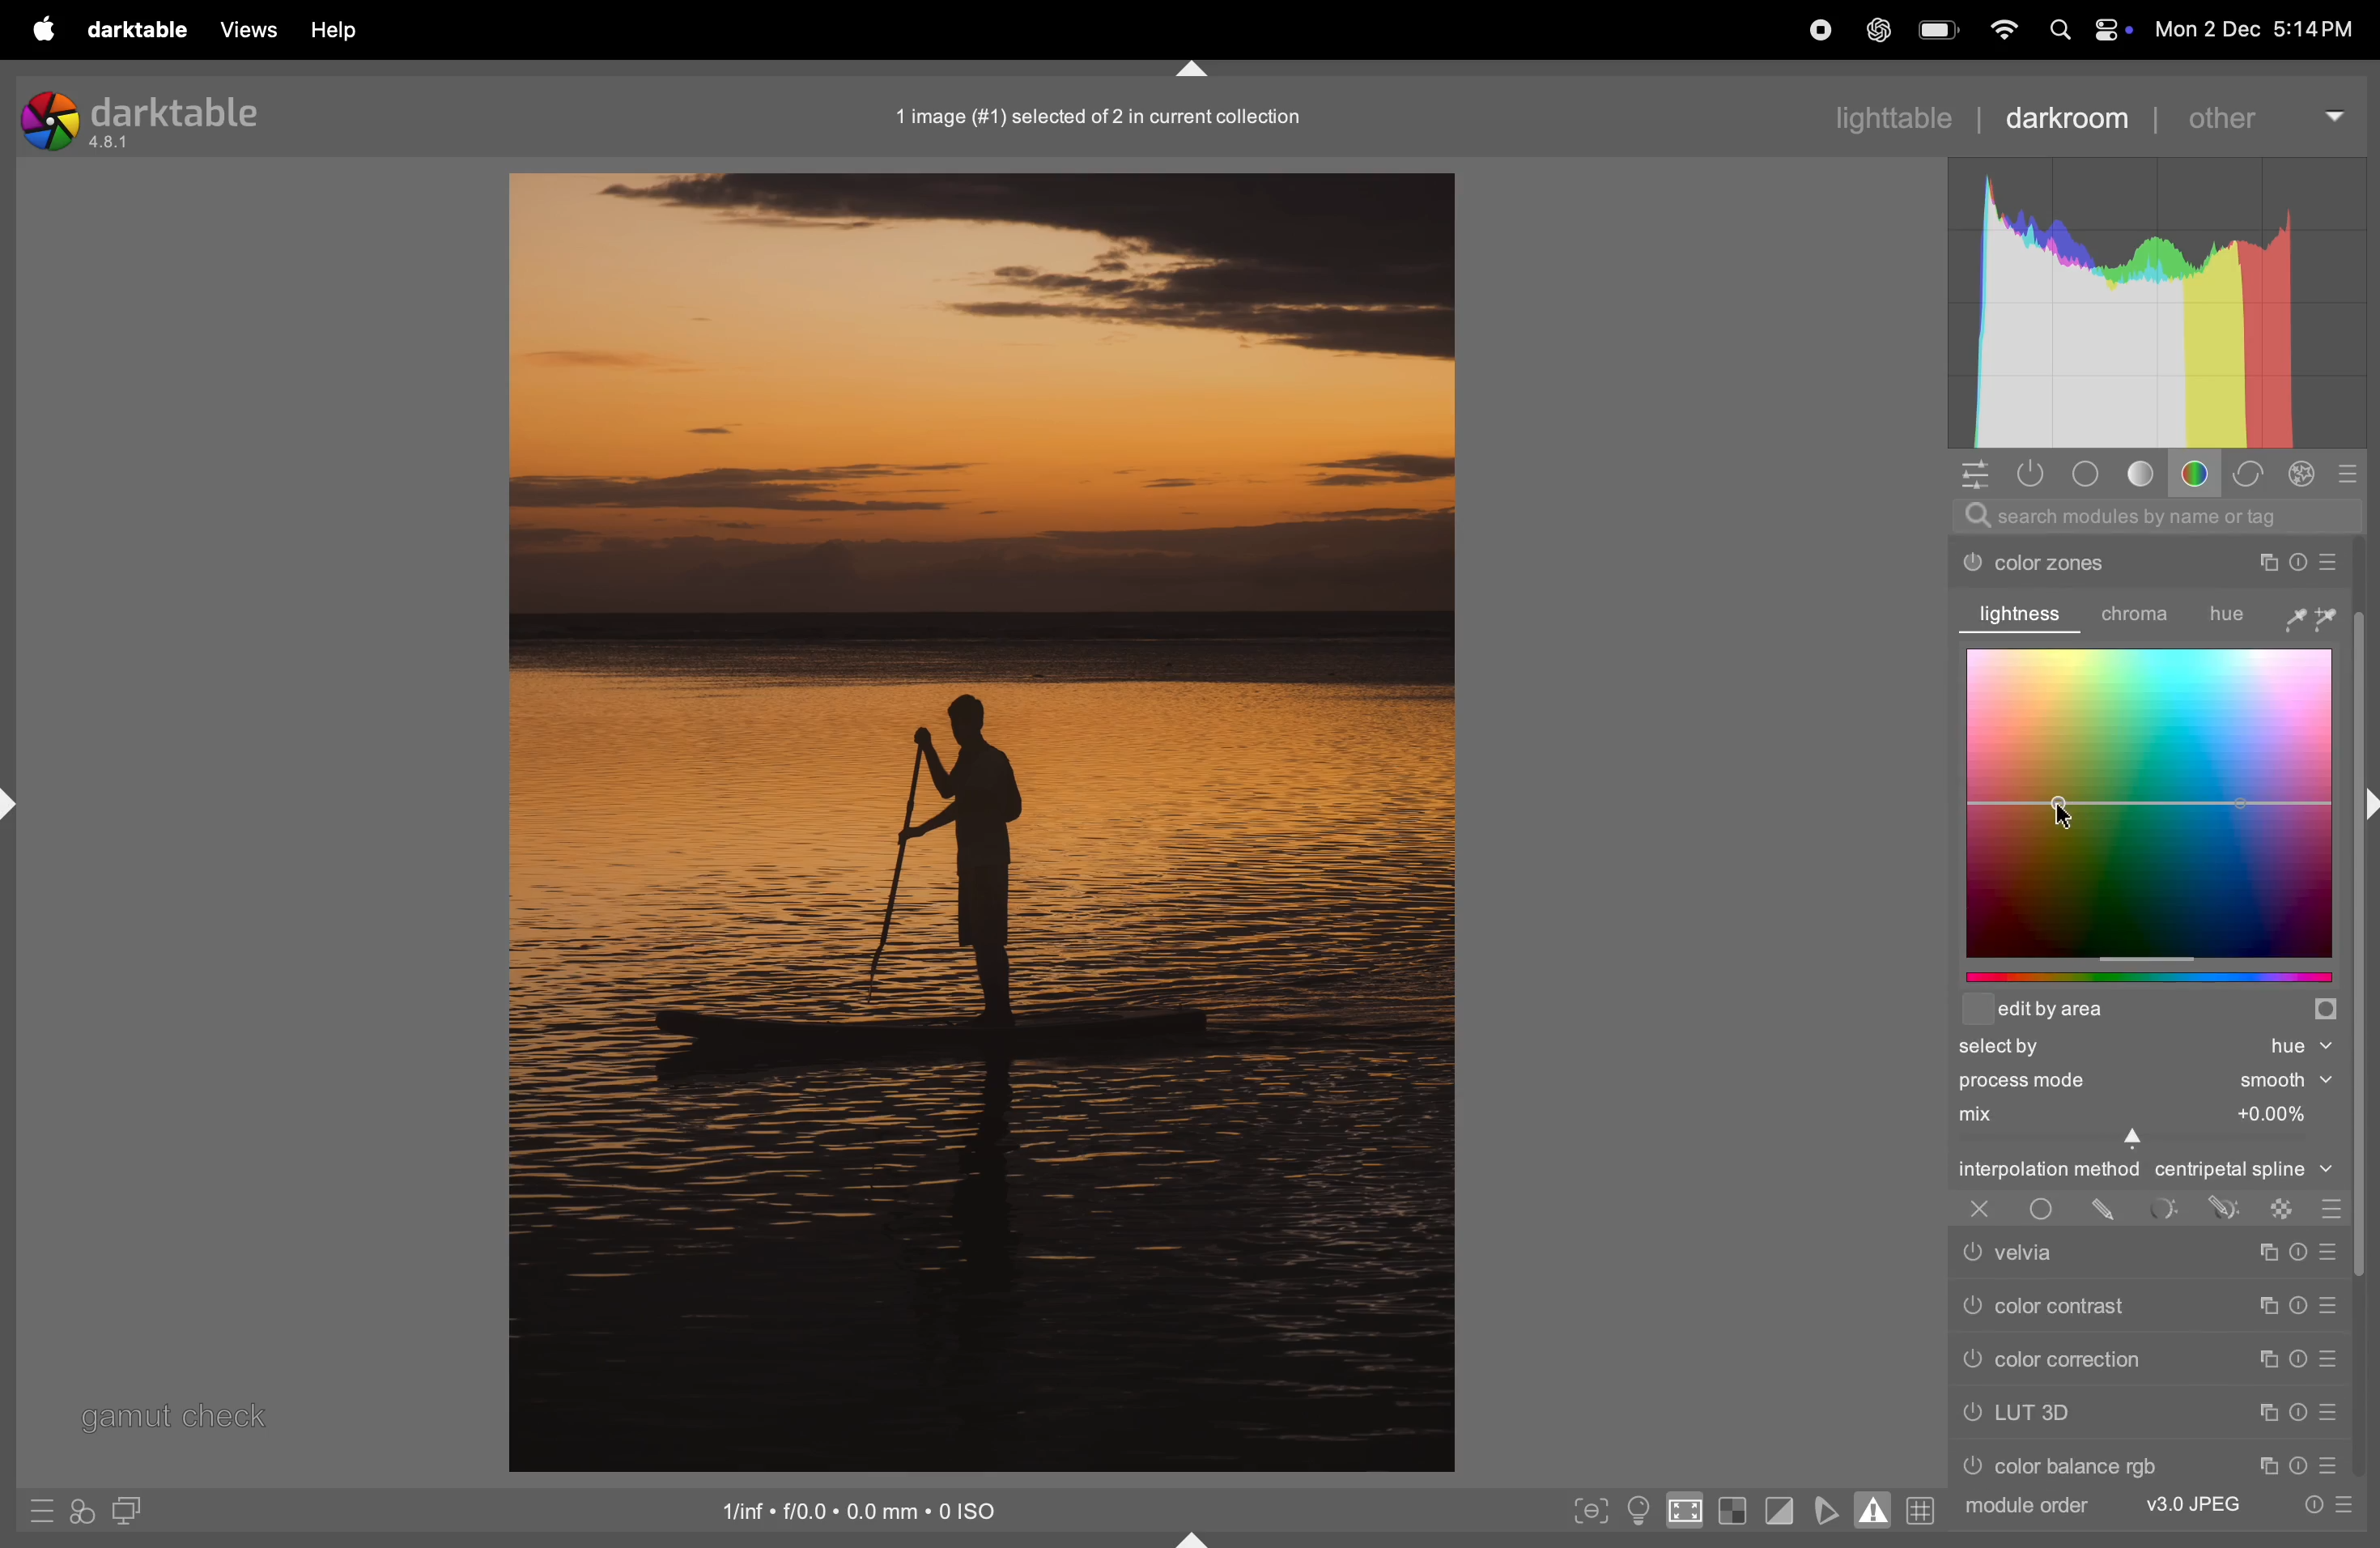 The width and height of the screenshot is (2380, 1548). I want to click on preset, so click(2329, 559).